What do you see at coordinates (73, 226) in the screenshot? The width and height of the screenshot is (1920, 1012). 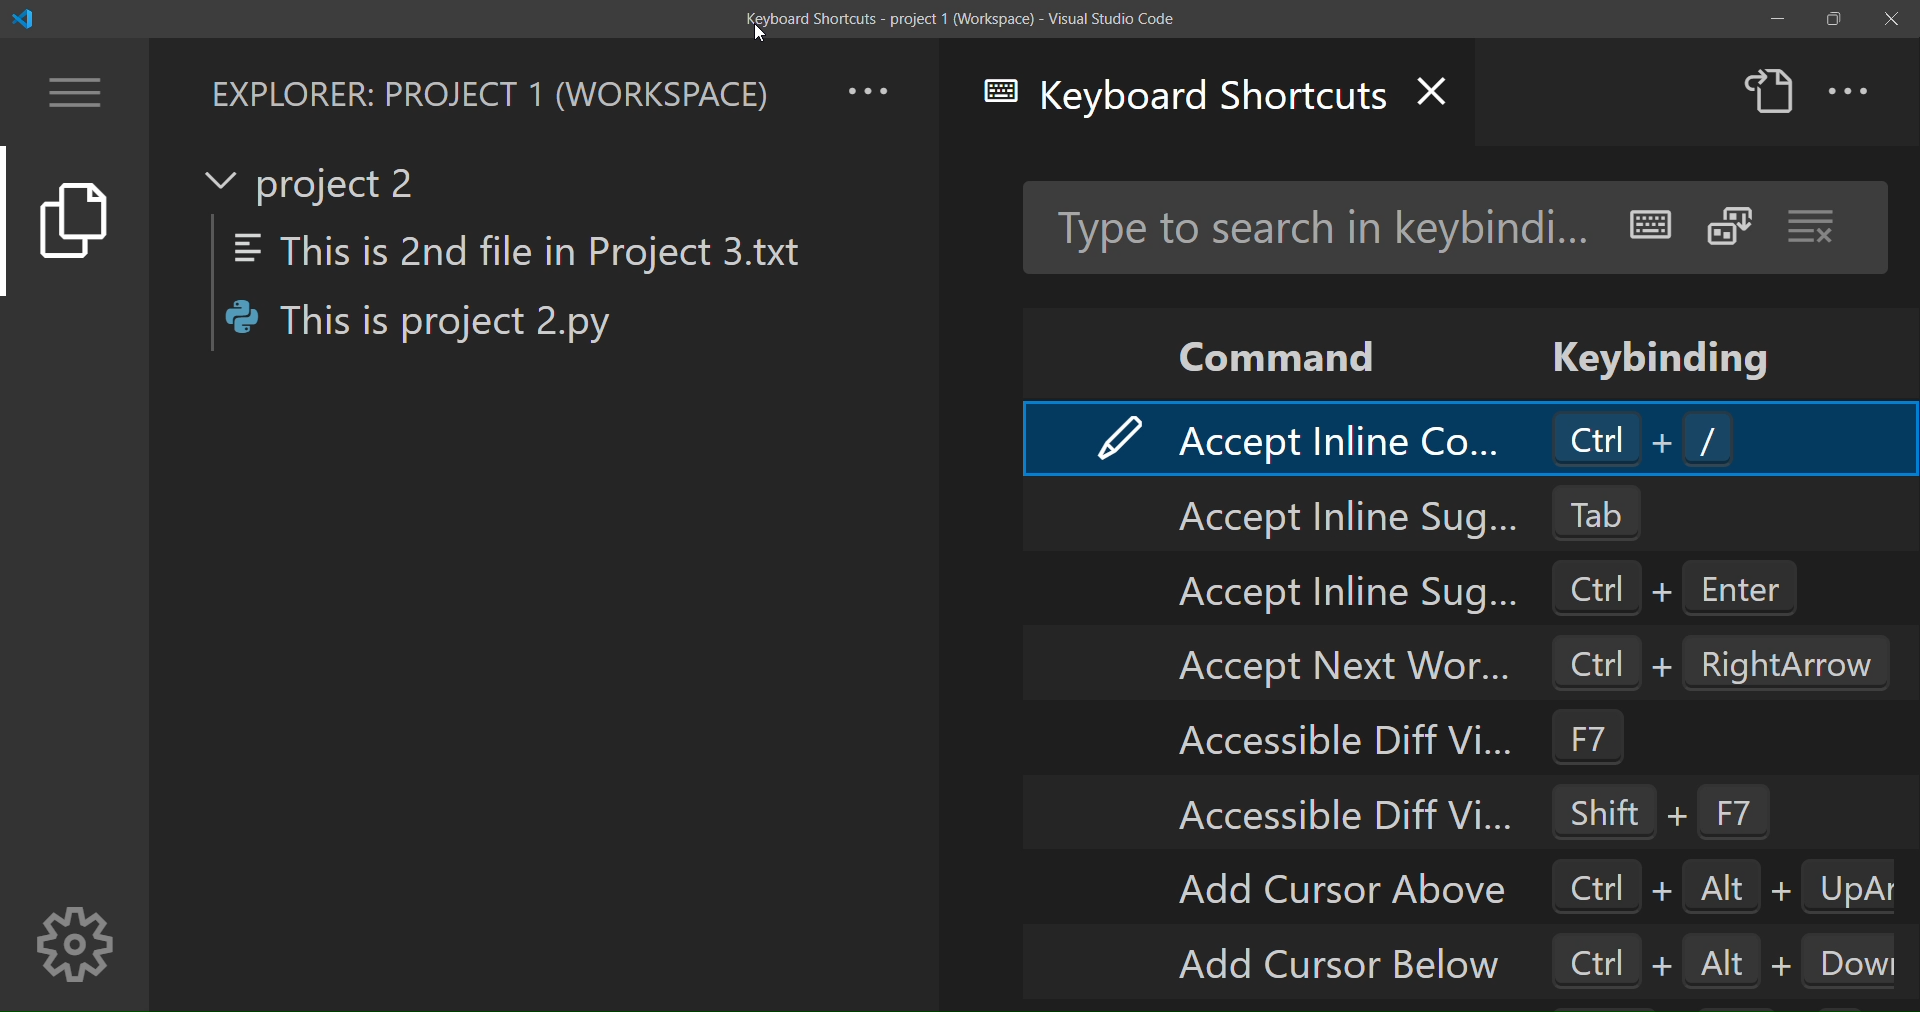 I see `explorer` at bounding box center [73, 226].